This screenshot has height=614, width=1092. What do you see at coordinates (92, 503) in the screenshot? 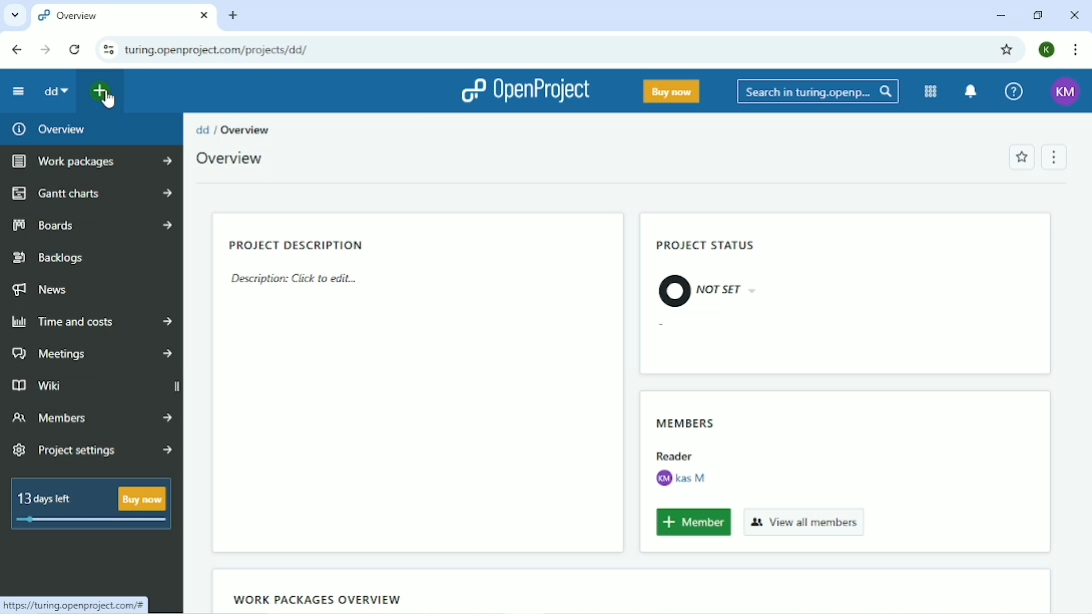
I see `13 days left Buy now` at bounding box center [92, 503].